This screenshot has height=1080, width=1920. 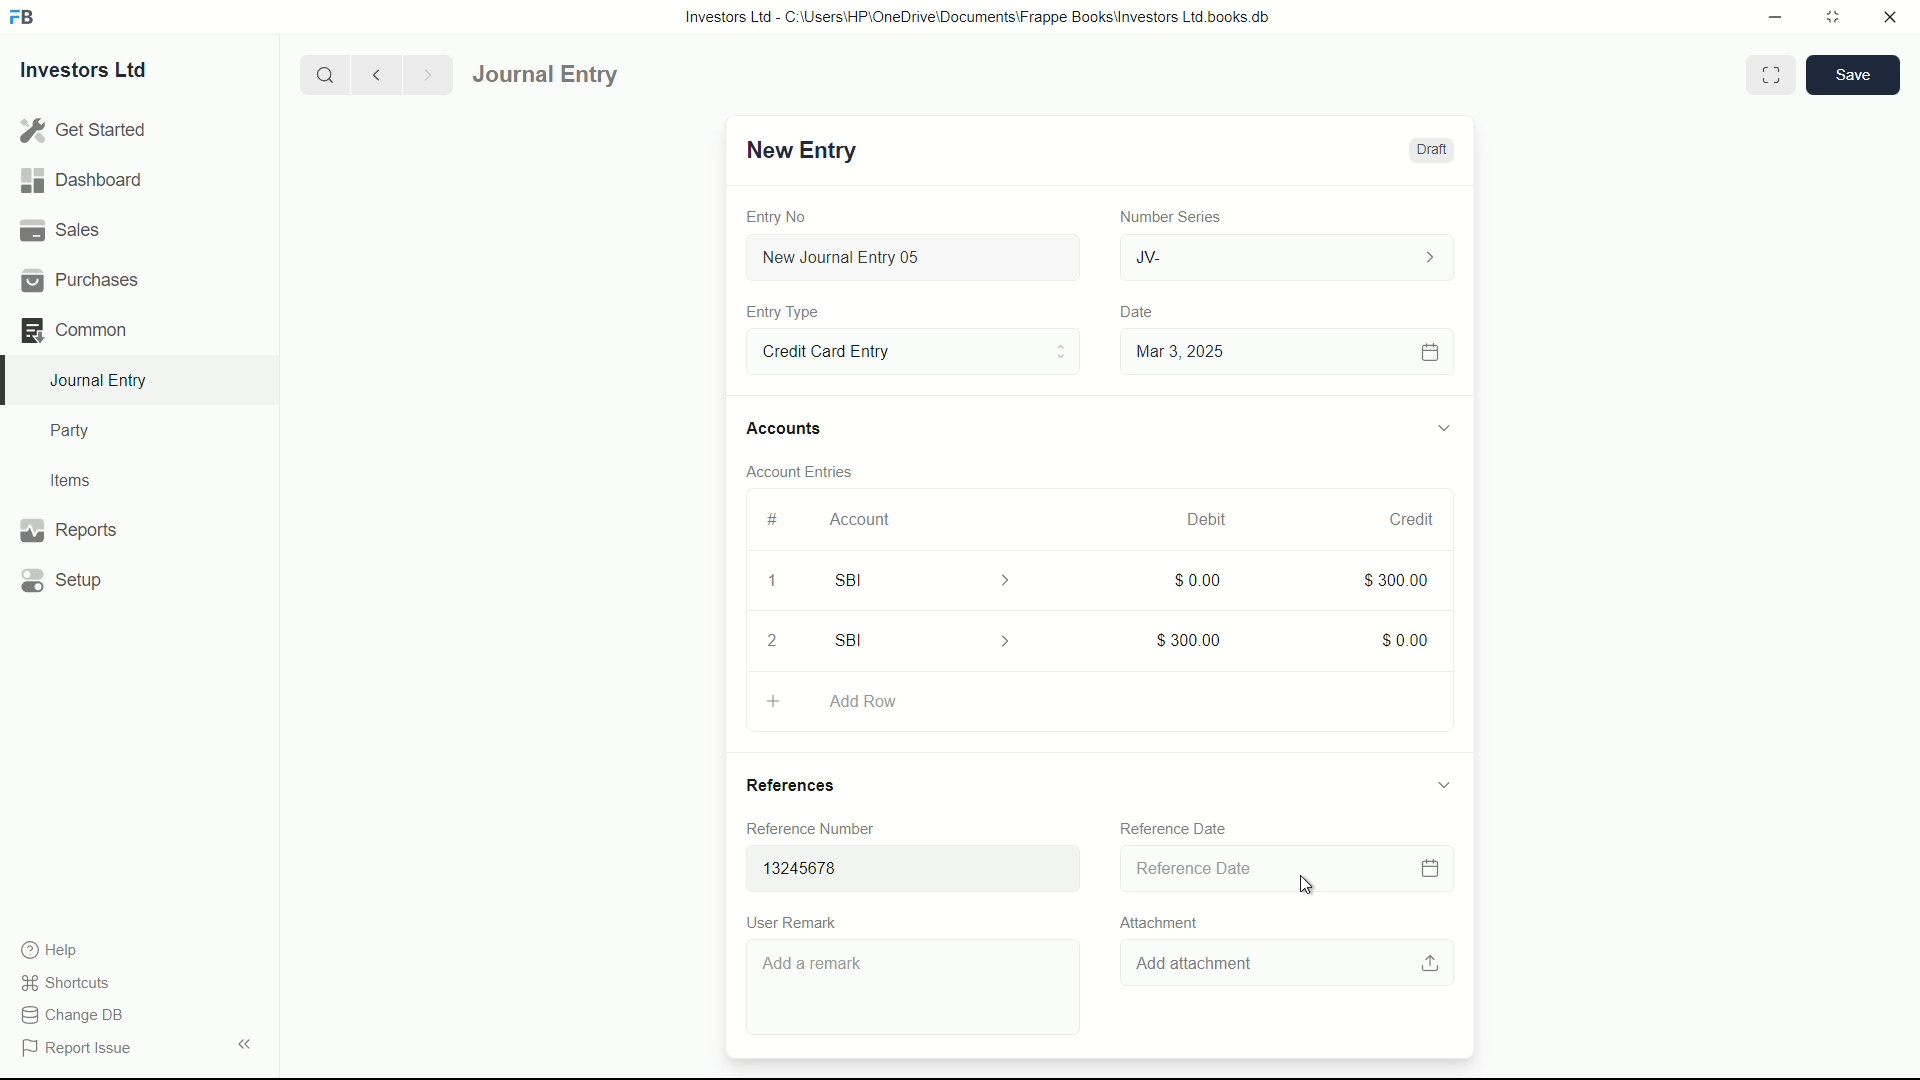 I want to click on 1, so click(x=771, y=584).